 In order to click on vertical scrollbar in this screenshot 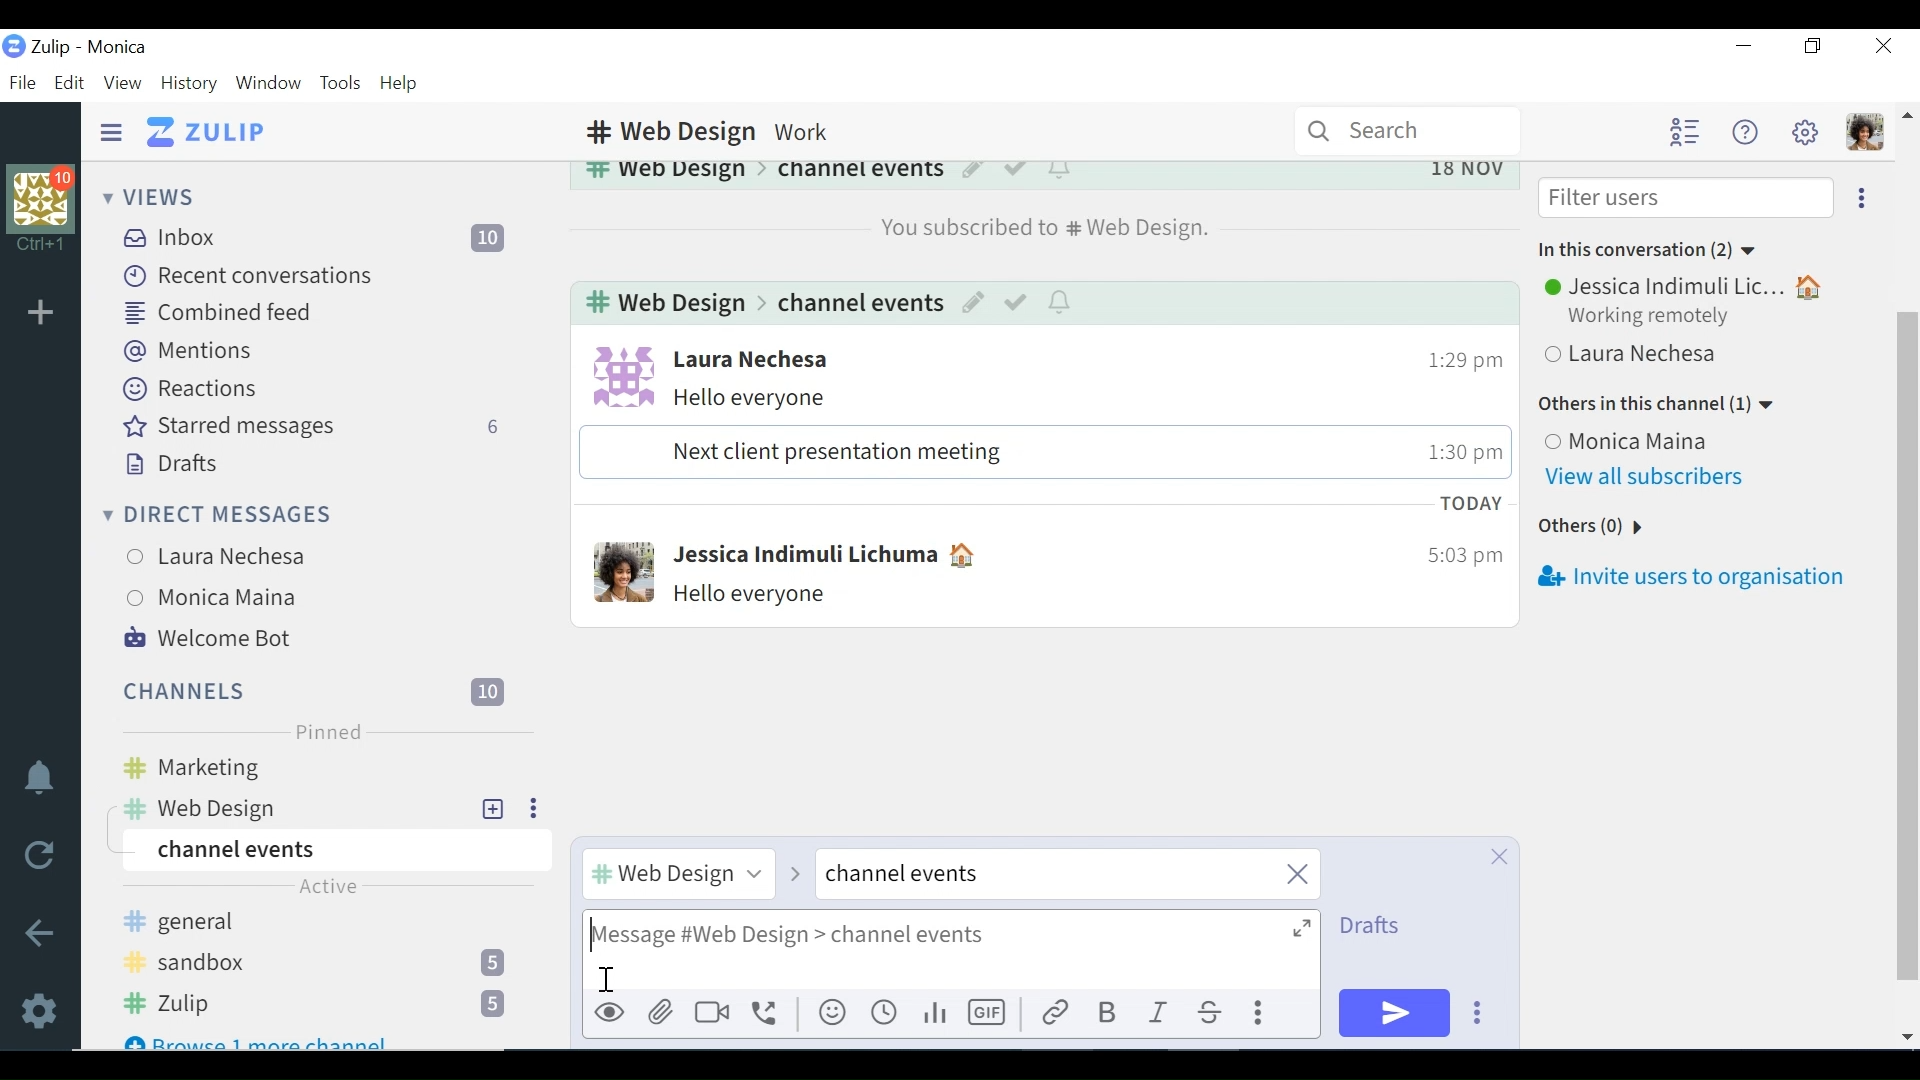, I will do `click(1913, 578)`.